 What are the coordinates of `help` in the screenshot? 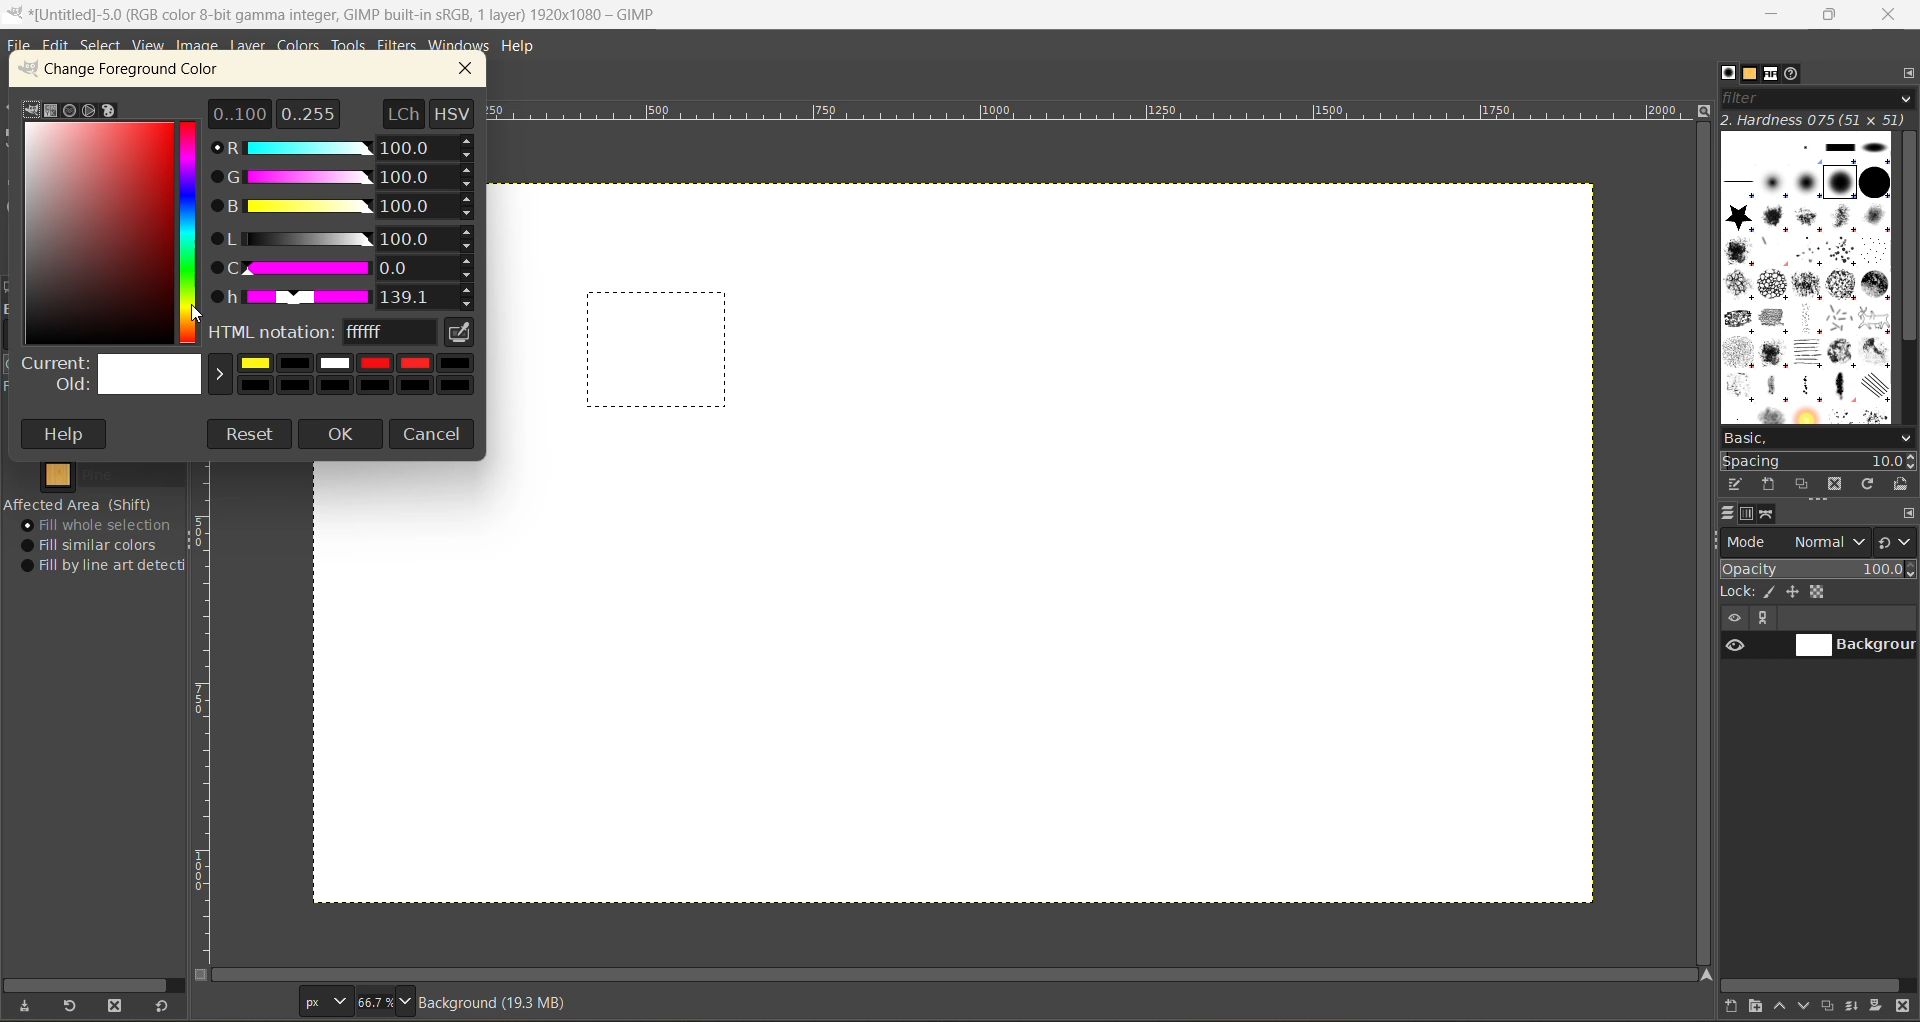 It's located at (67, 434).